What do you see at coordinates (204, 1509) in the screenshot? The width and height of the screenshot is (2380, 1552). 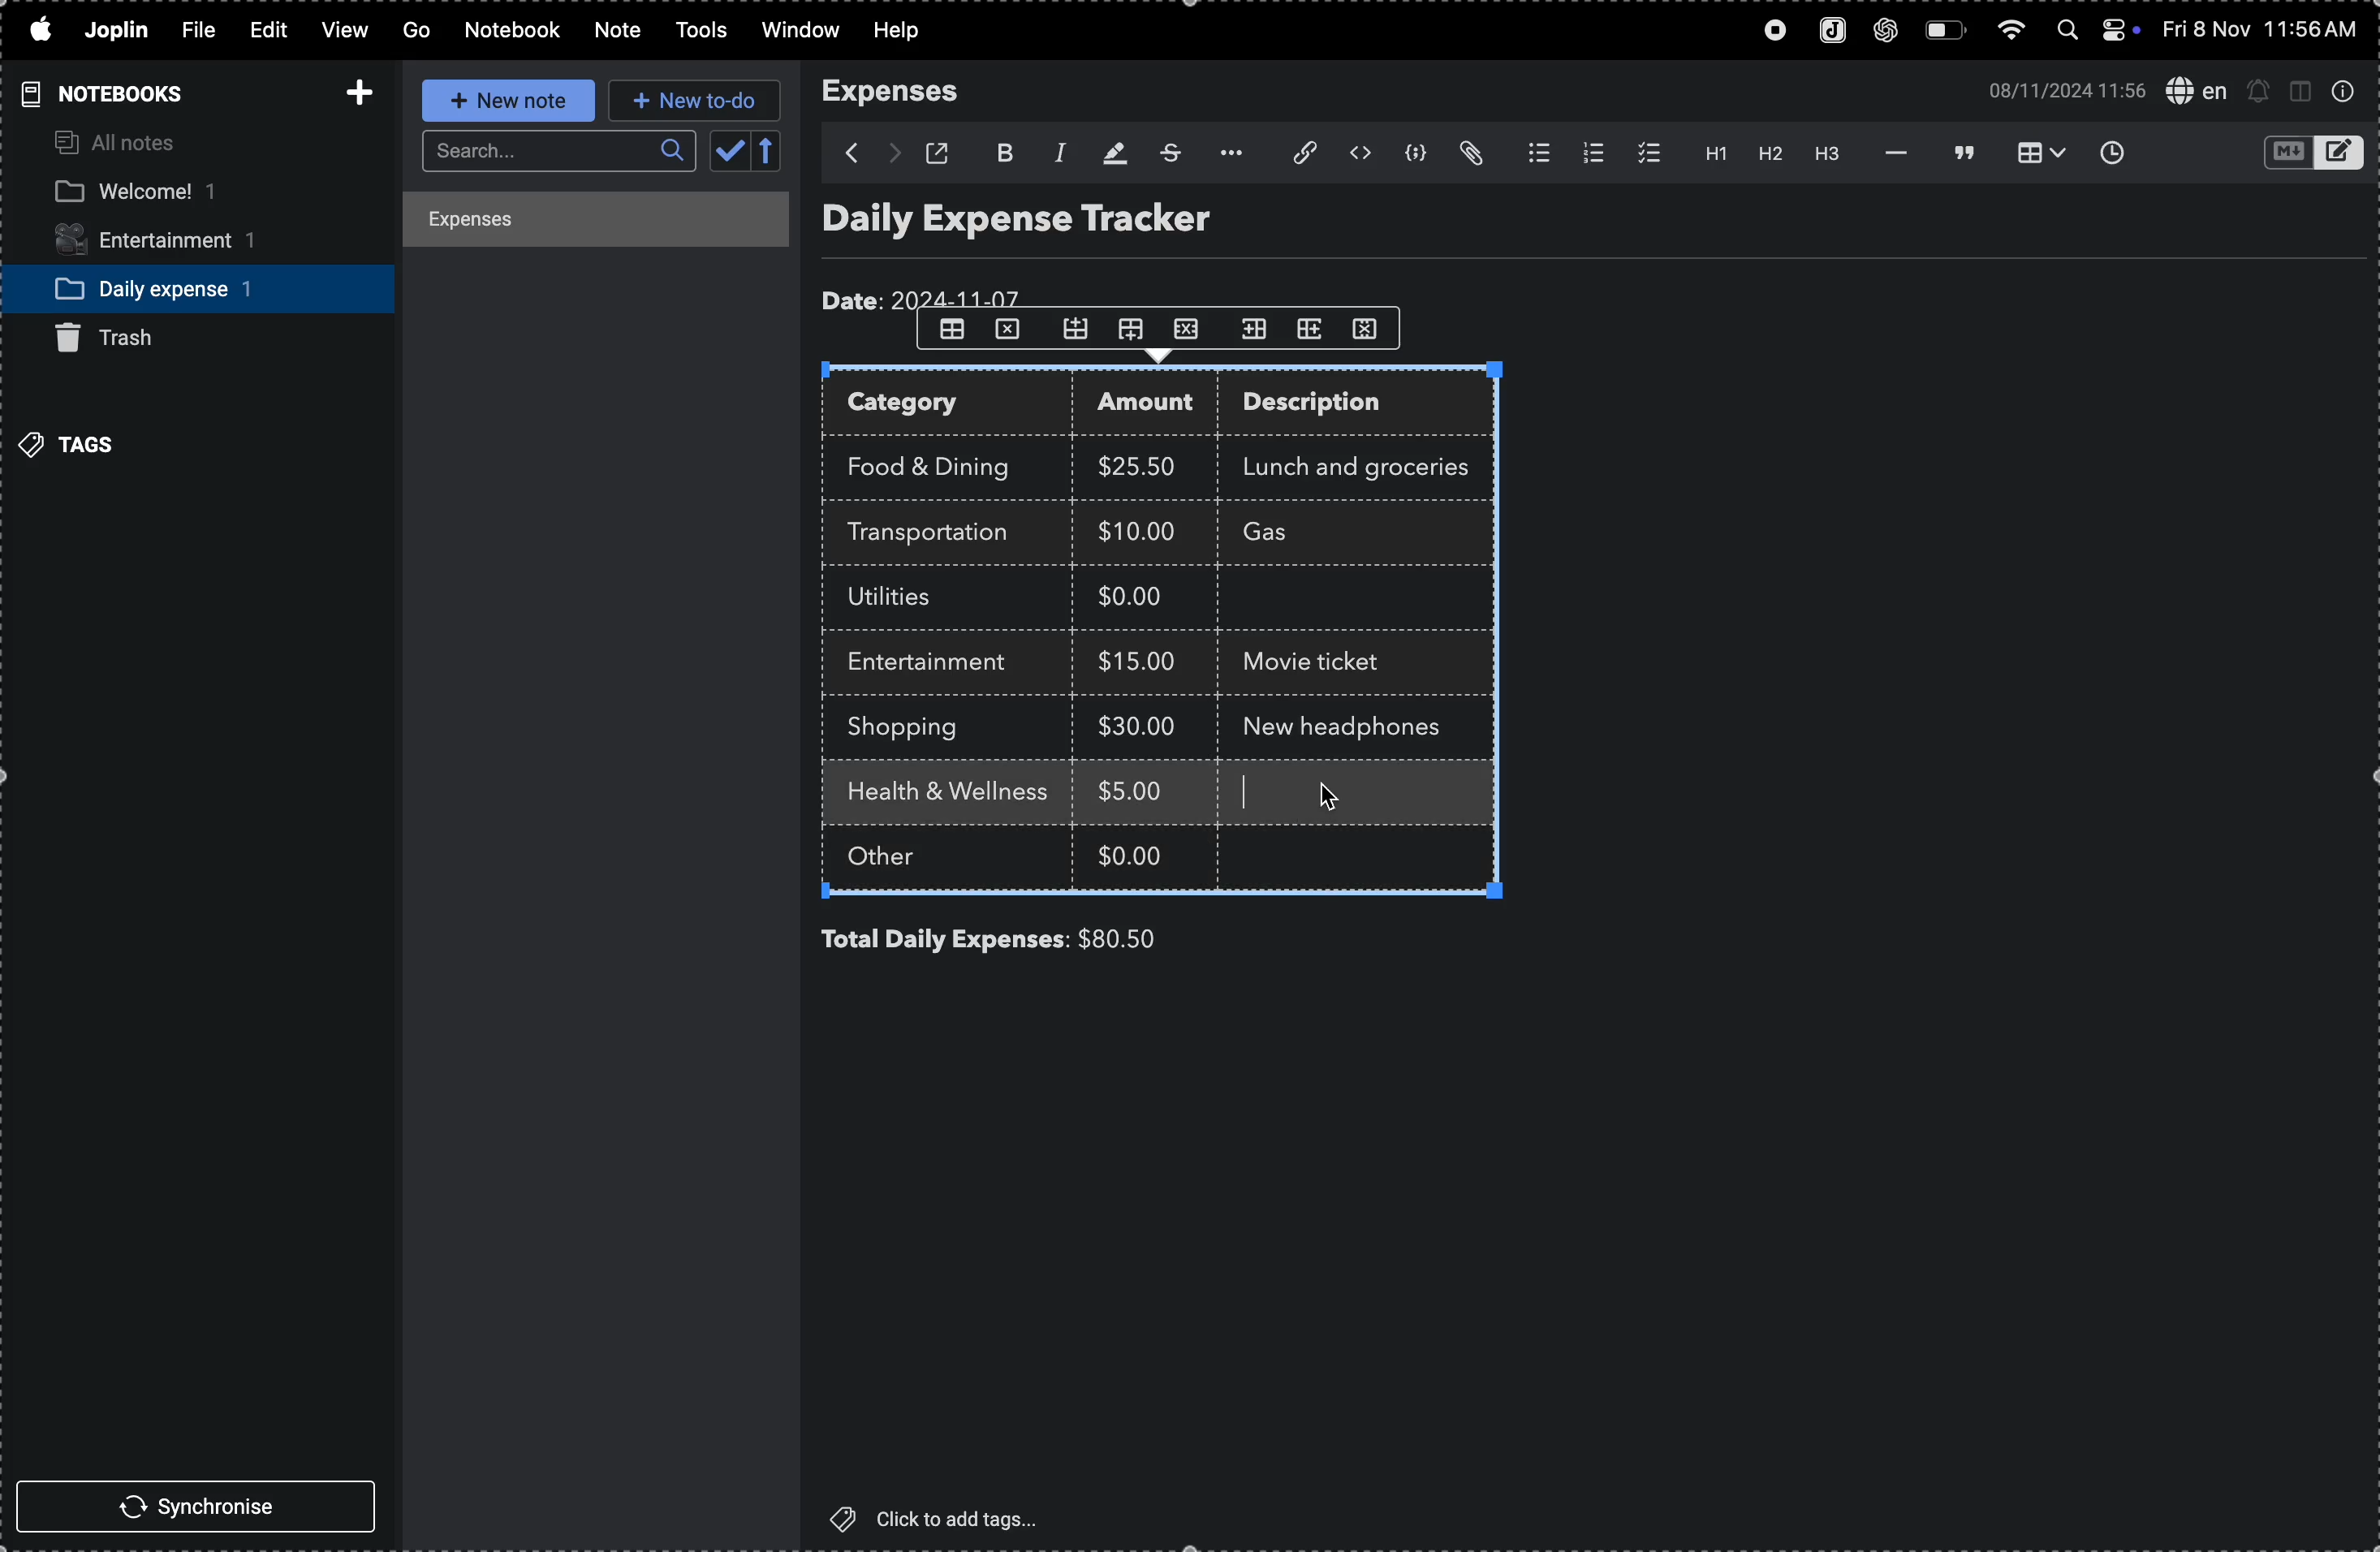 I see `synchronise` at bounding box center [204, 1509].